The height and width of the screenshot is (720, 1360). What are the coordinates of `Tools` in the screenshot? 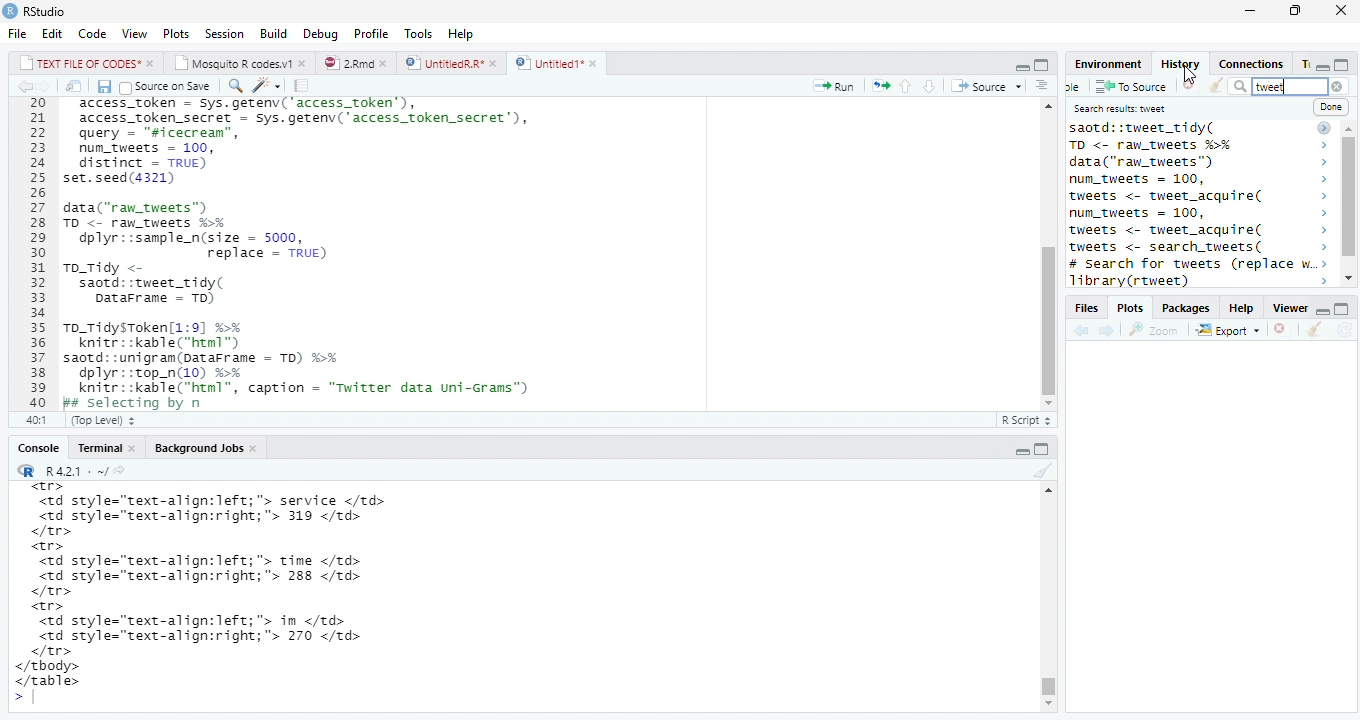 It's located at (416, 32).